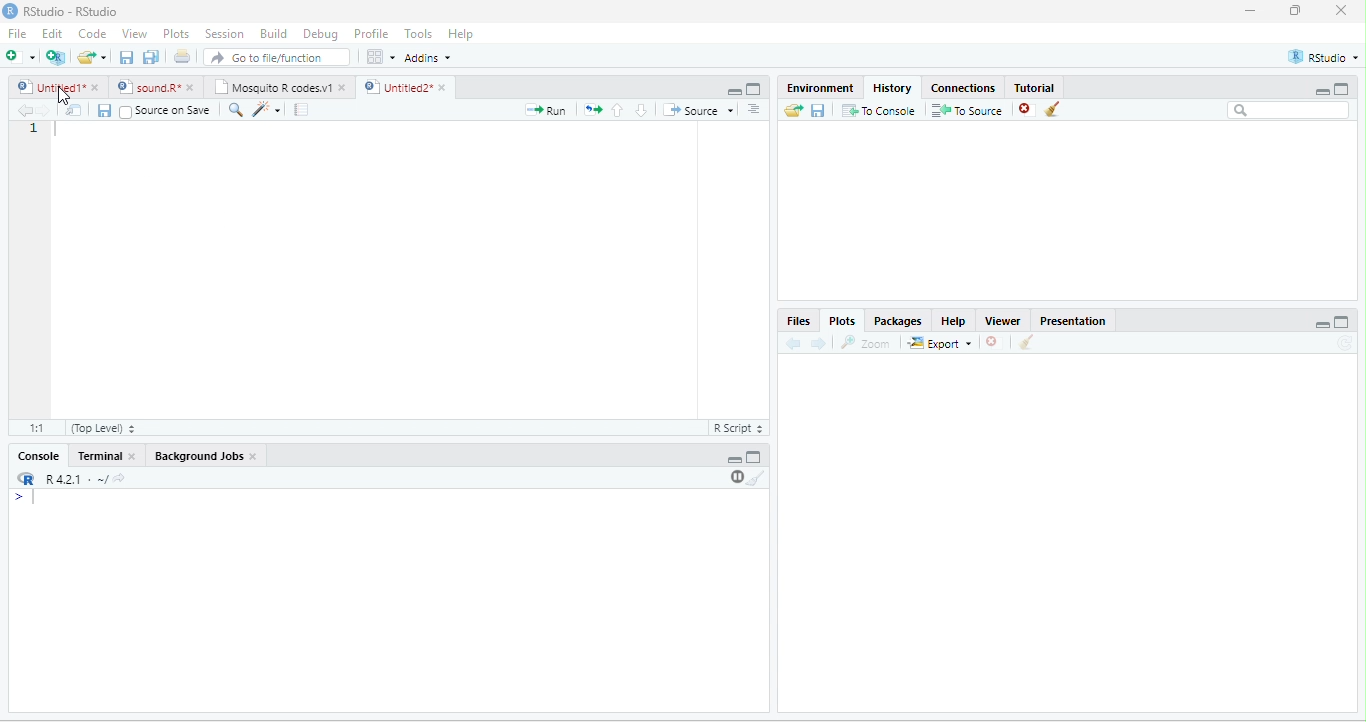  Describe the element at coordinates (1027, 342) in the screenshot. I see `clear` at that location.